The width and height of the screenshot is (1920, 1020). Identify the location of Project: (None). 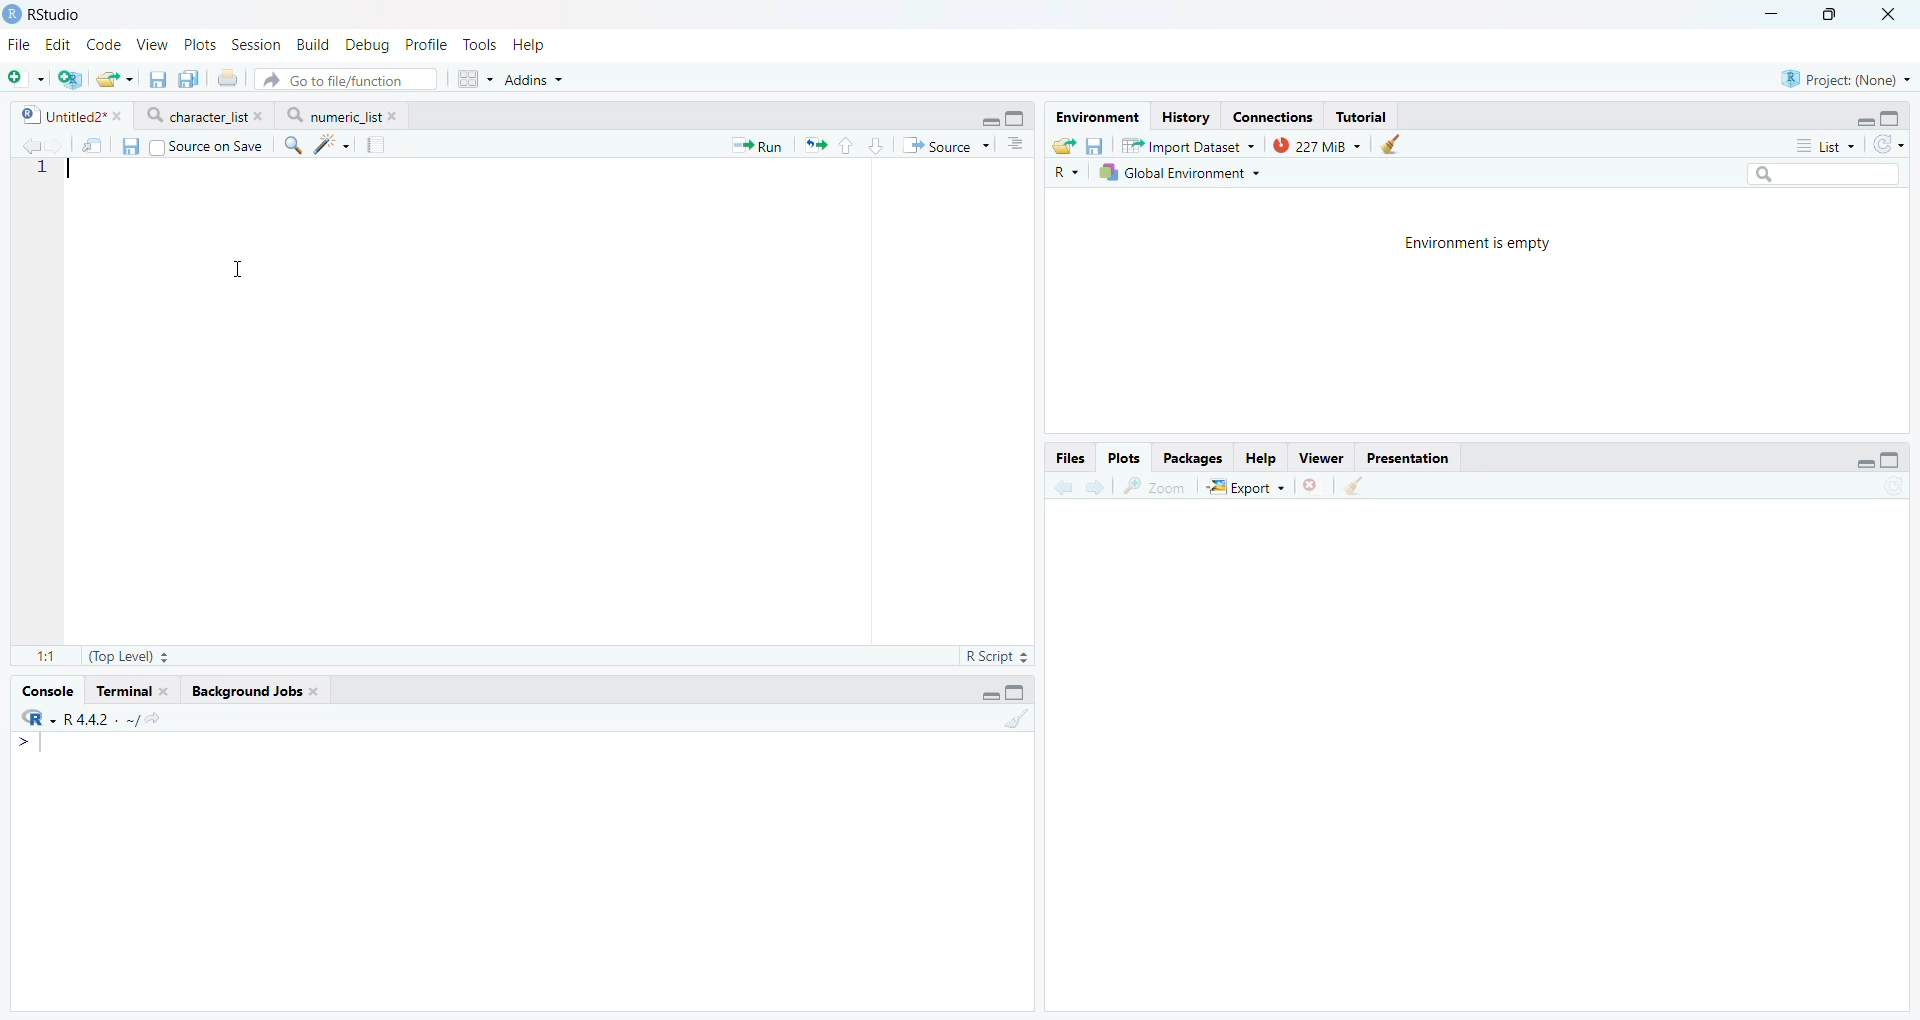
(1846, 77).